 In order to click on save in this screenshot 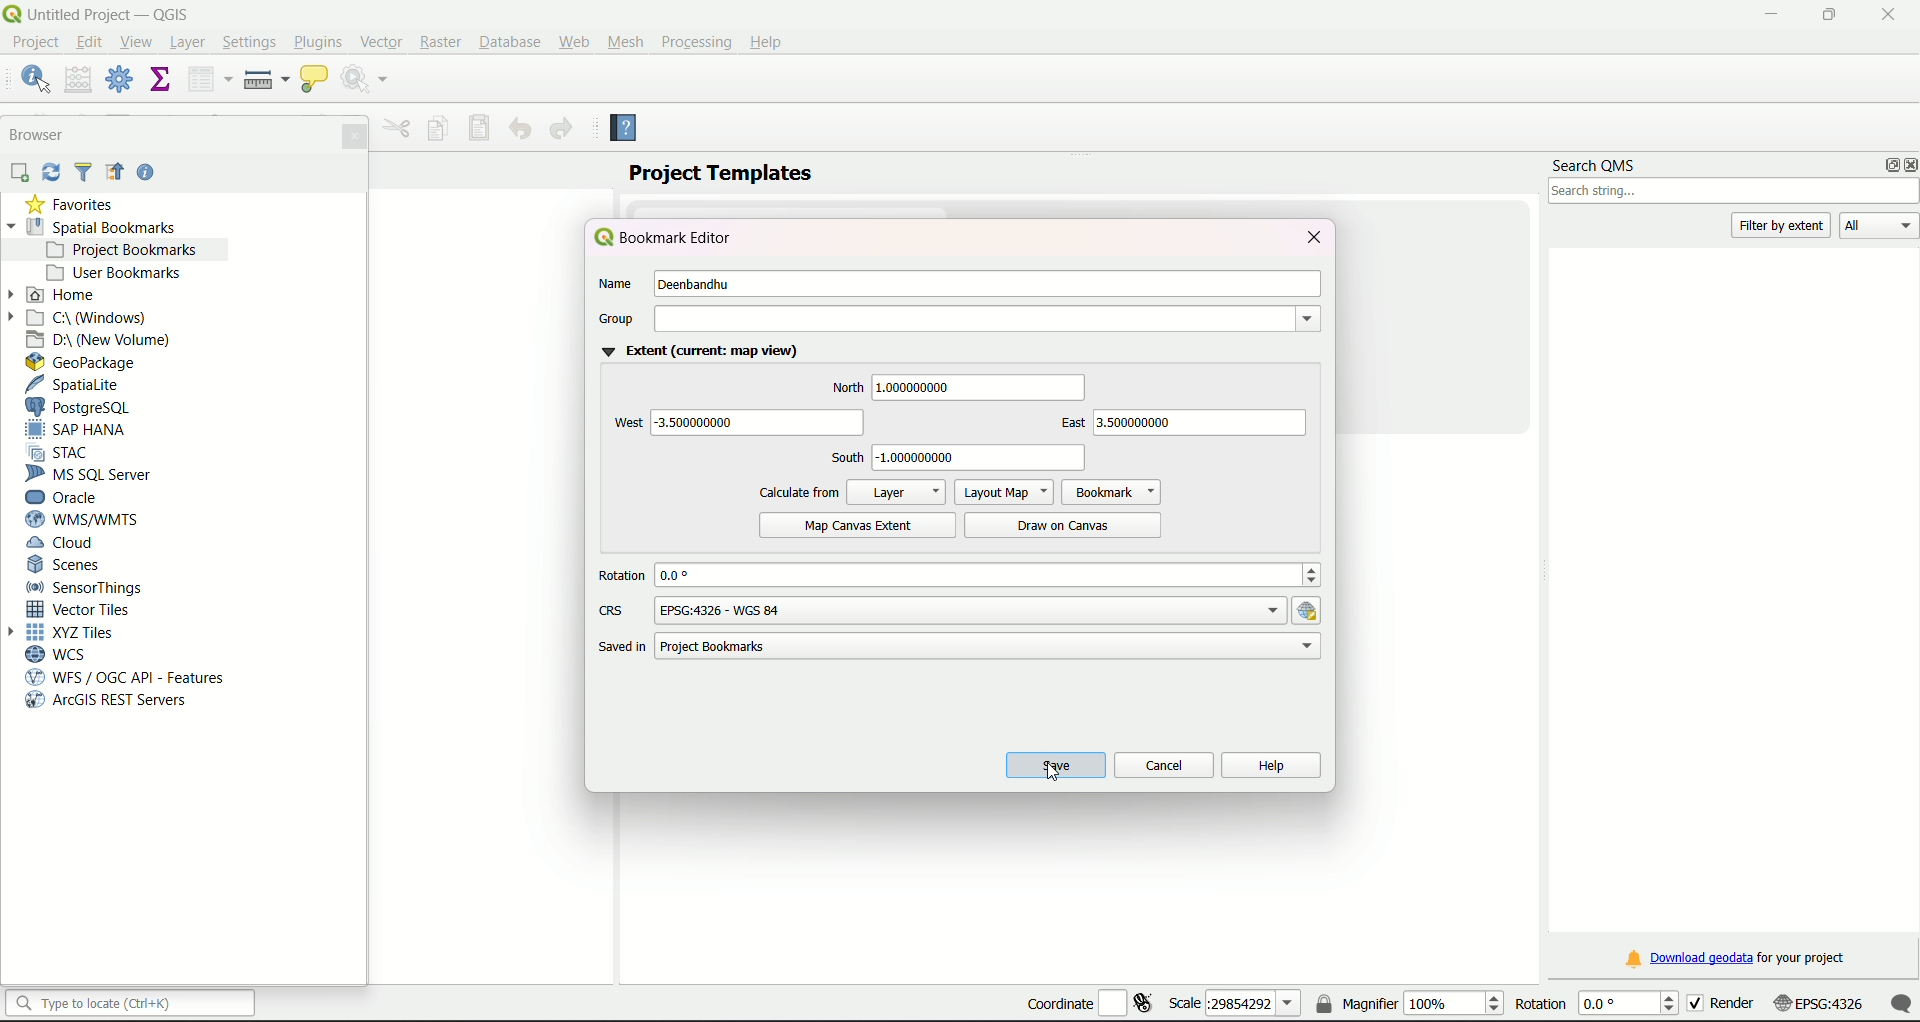, I will do `click(1055, 764)`.